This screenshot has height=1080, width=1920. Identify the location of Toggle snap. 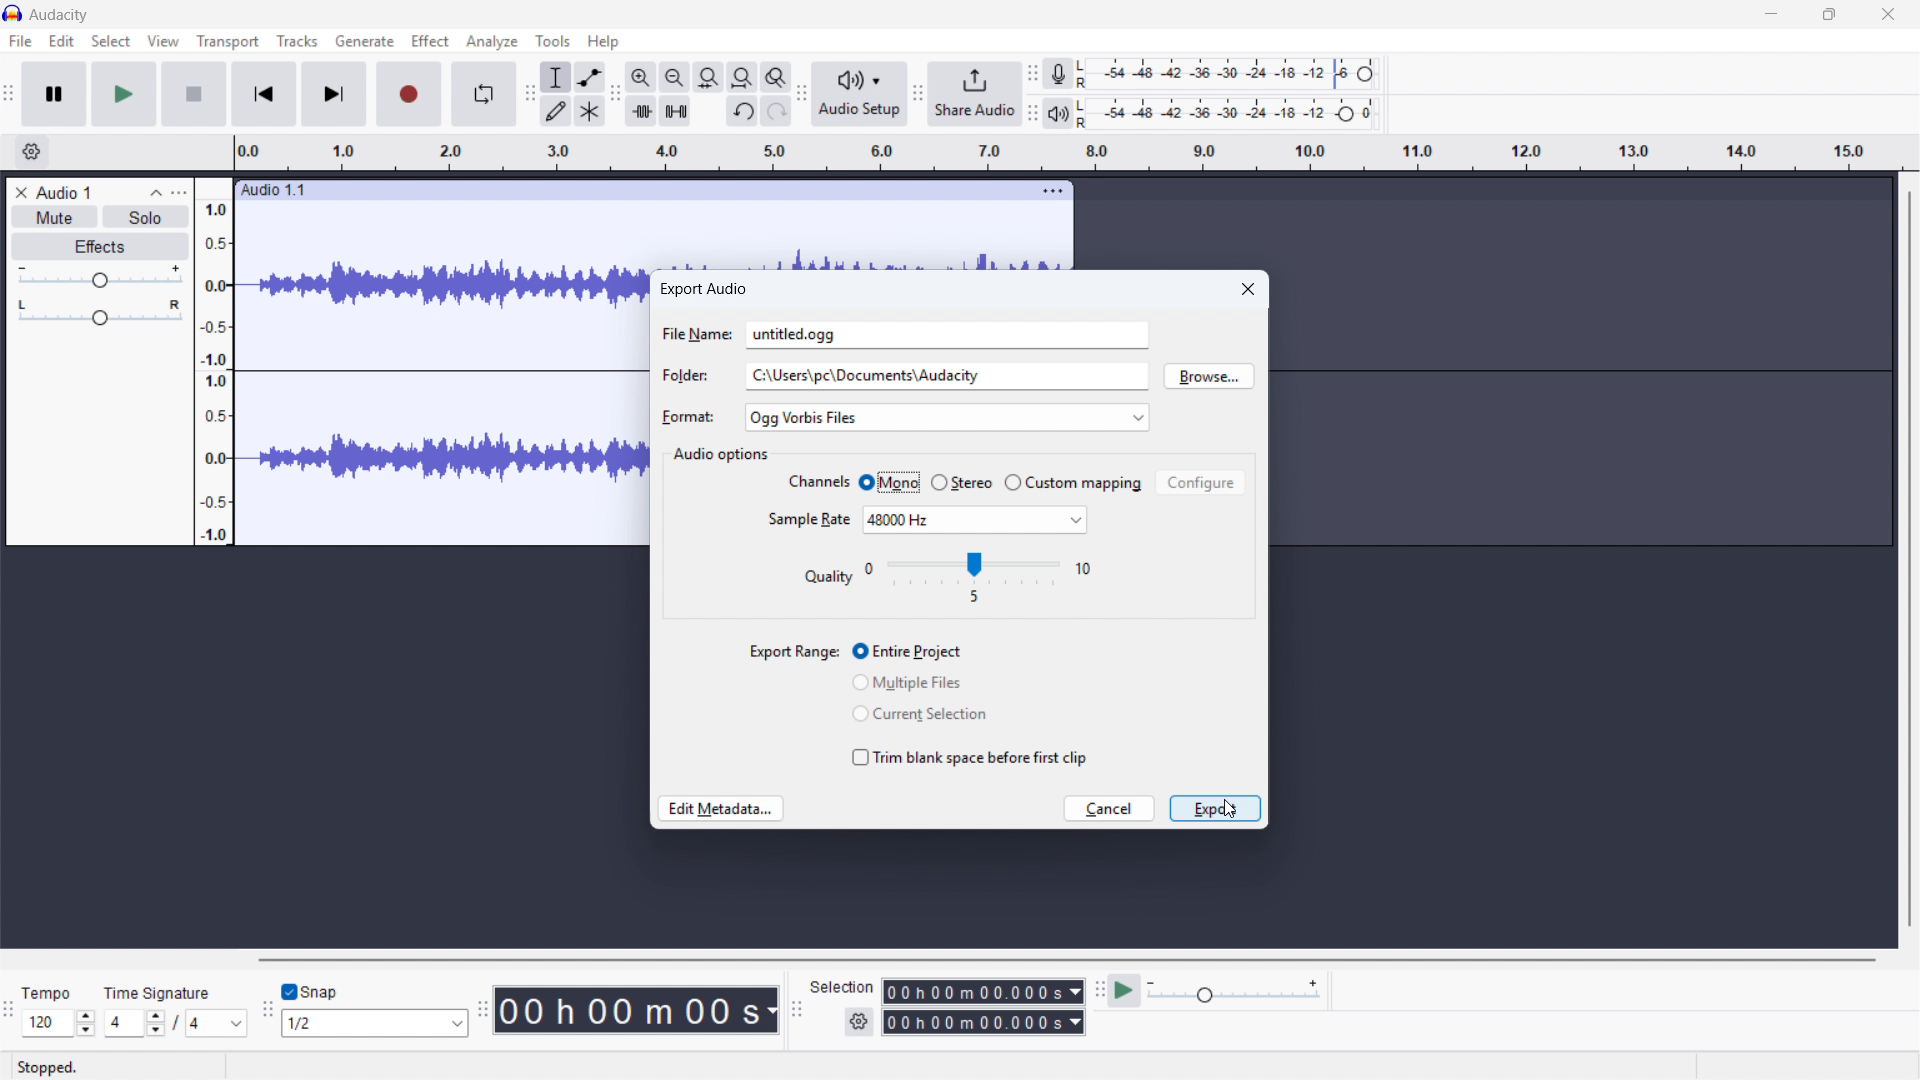
(310, 992).